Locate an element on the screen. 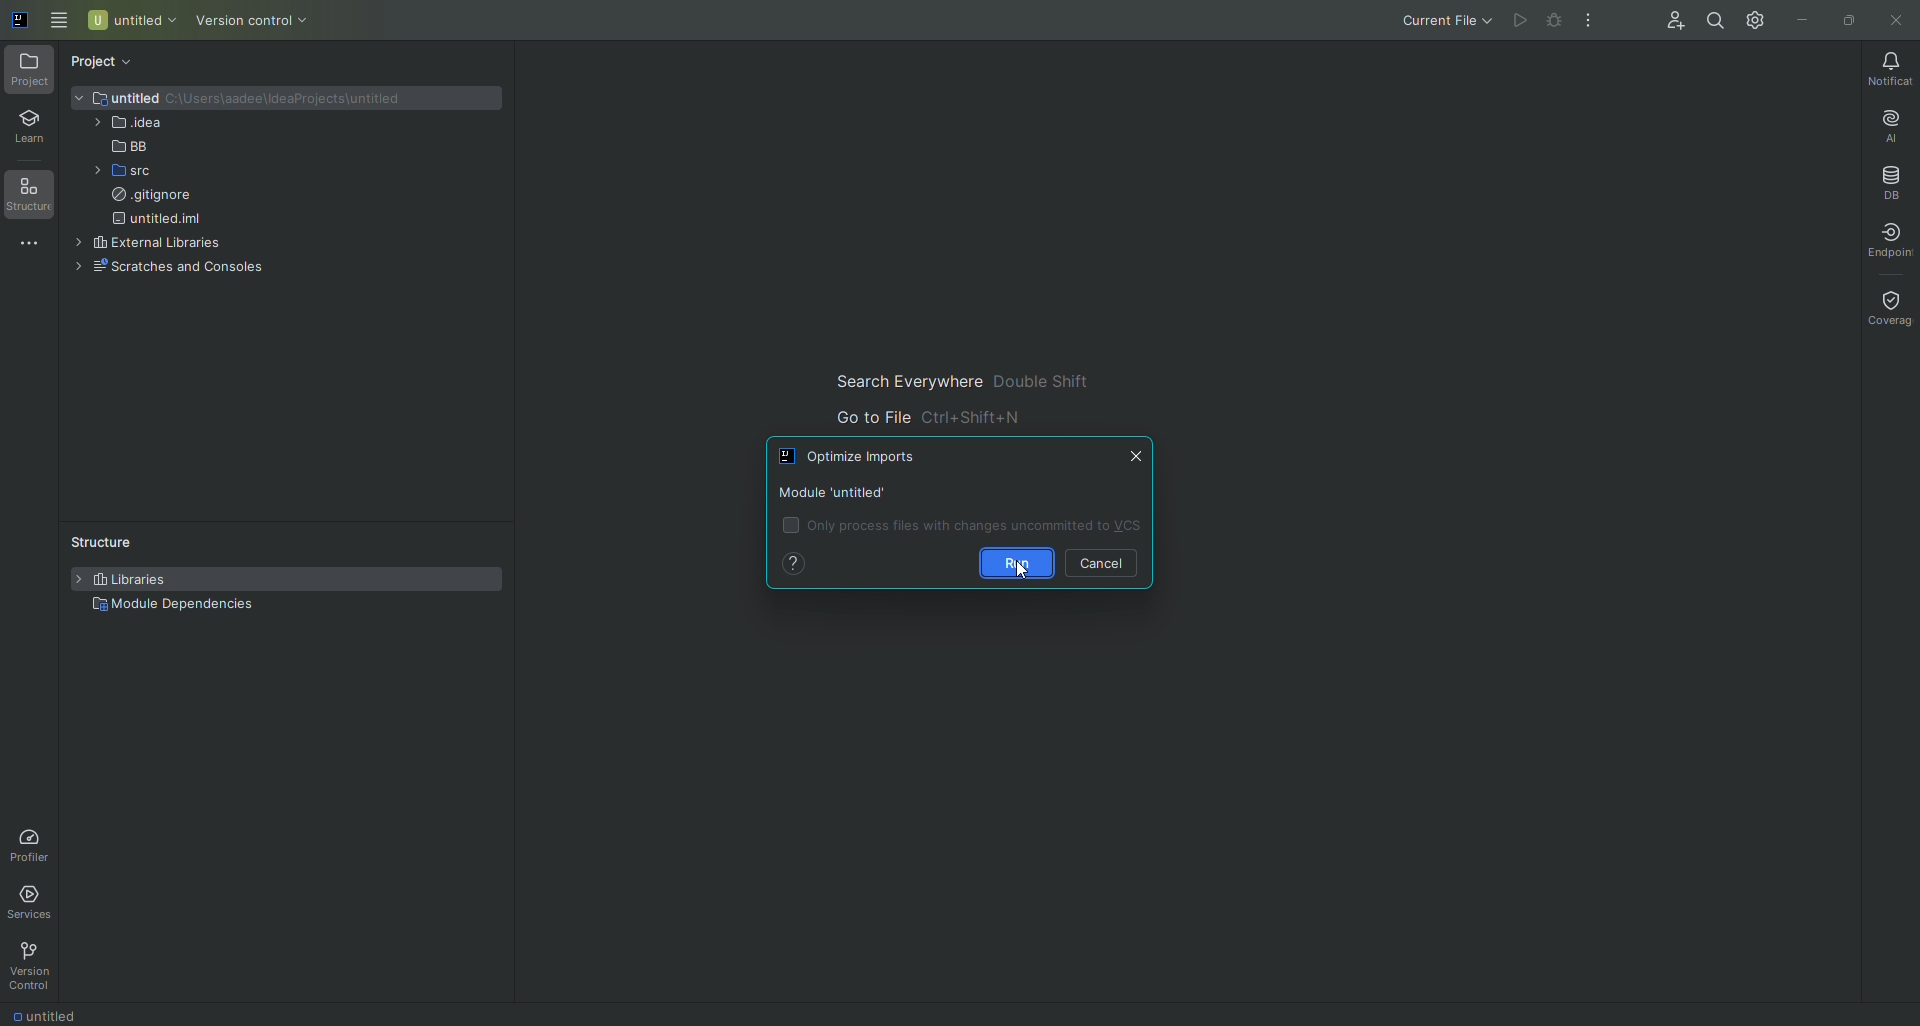 Image resolution: width=1920 pixels, height=1026 pixels. Project is located at coordinates (30, 71).